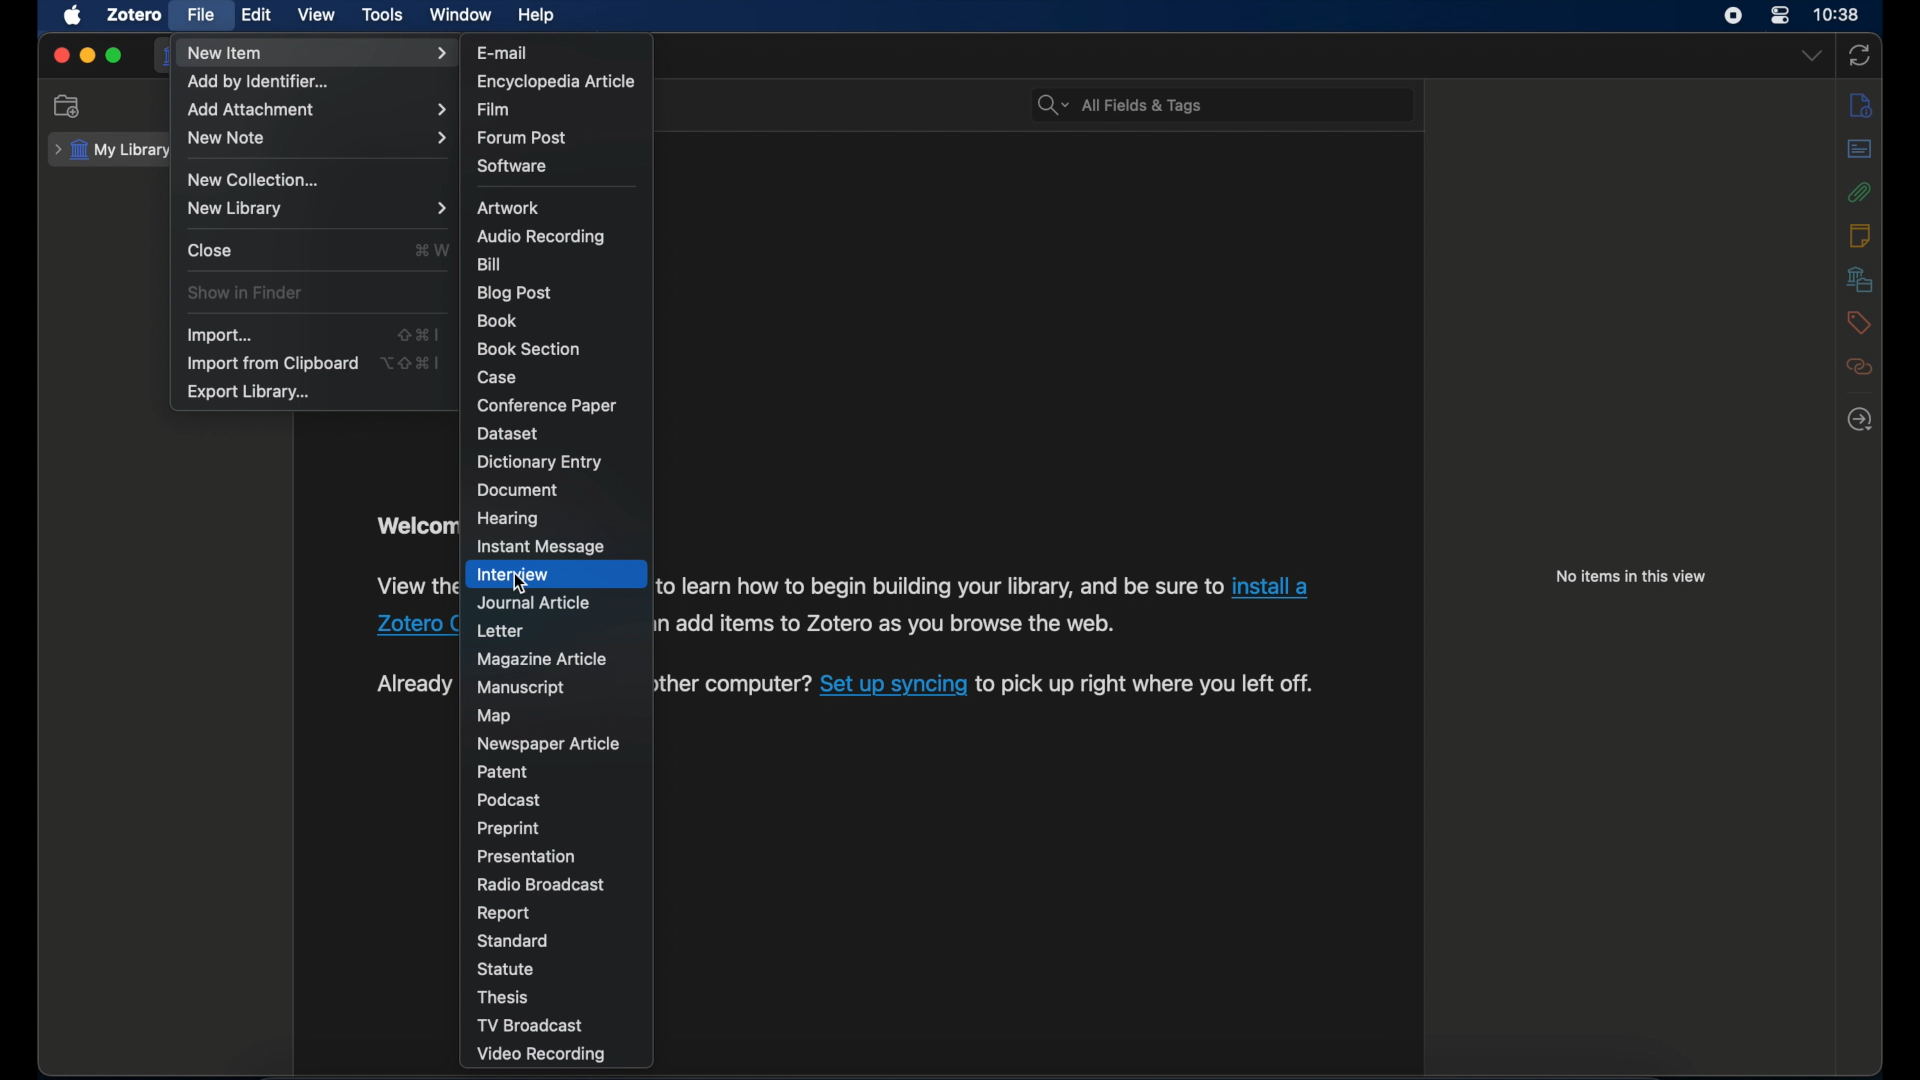 The width and height of the screenshot is (1920, 1080). Describe the element at coordinates (503, 772) in the screenshot. I see `patent` at that location.